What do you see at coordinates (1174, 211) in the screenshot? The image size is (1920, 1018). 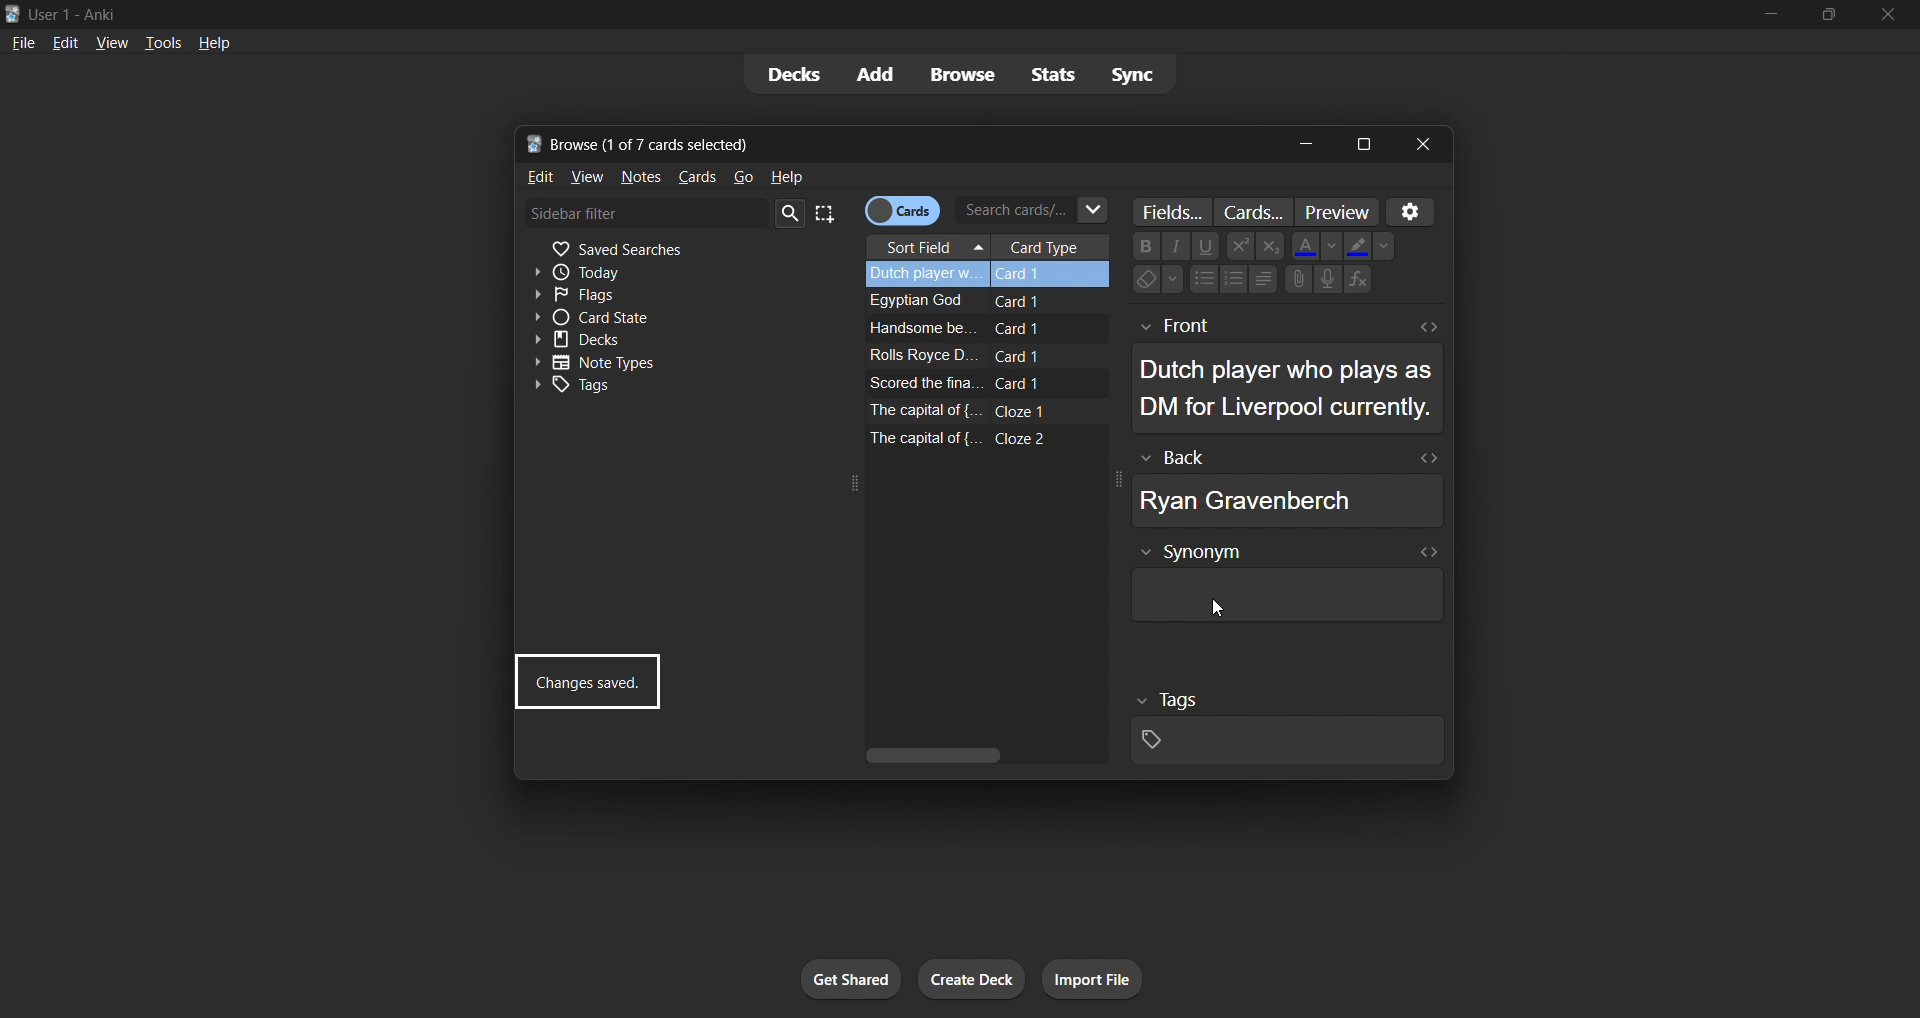 I see `customize fields` at bounding box center [1174, 211].